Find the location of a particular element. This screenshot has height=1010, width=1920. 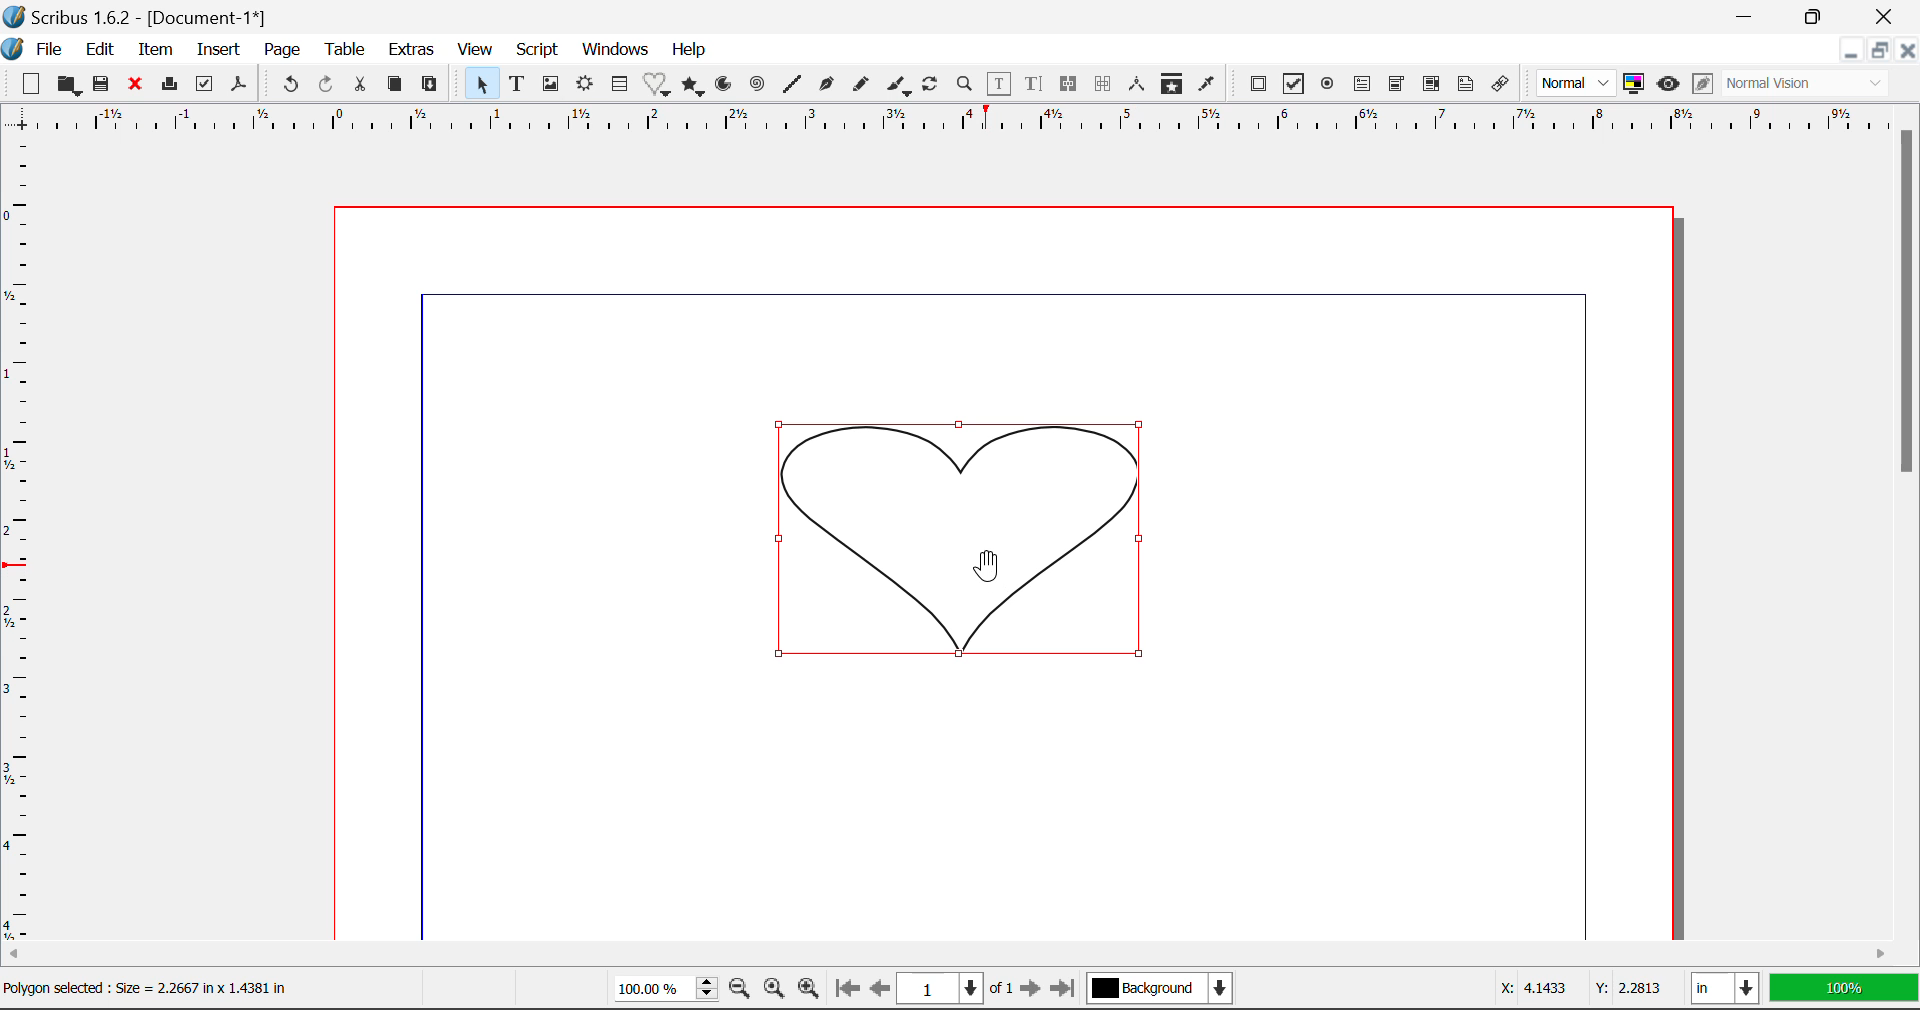

Zoom Out is located at coordinates (740, 990).